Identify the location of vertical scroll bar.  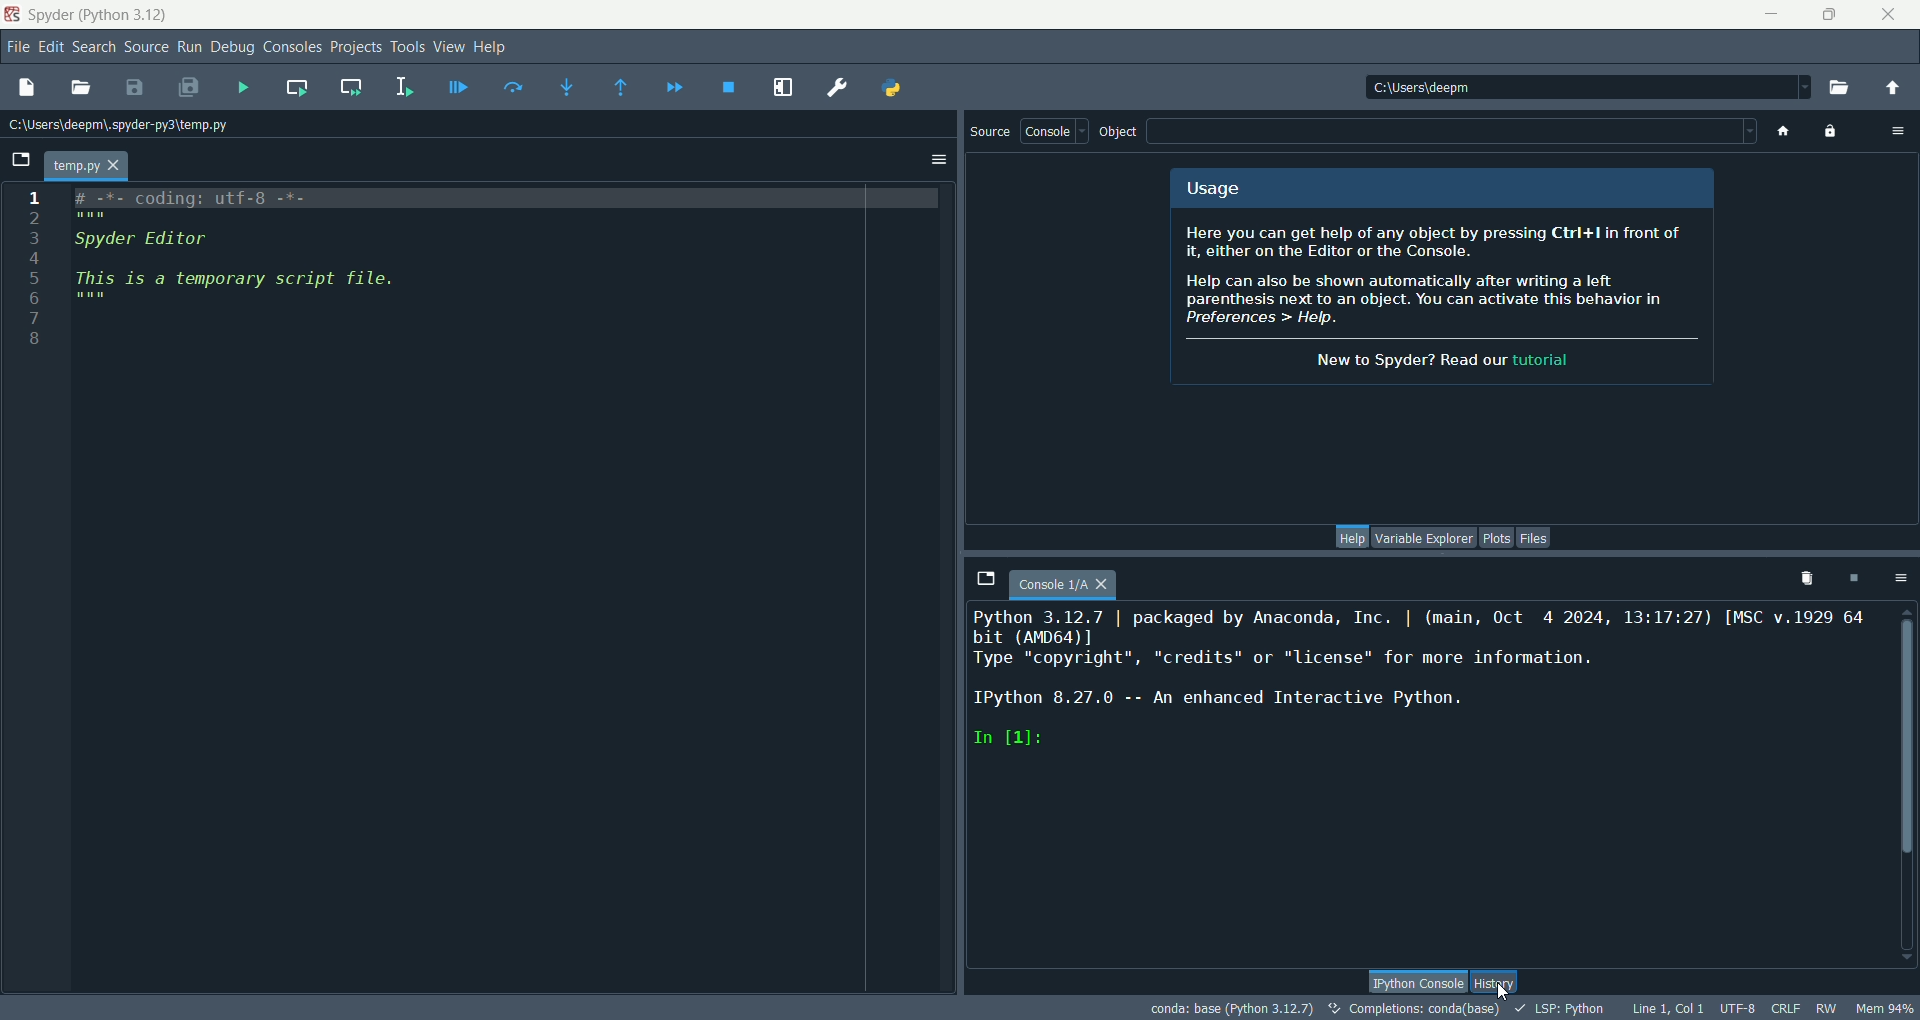
(1908, 776).